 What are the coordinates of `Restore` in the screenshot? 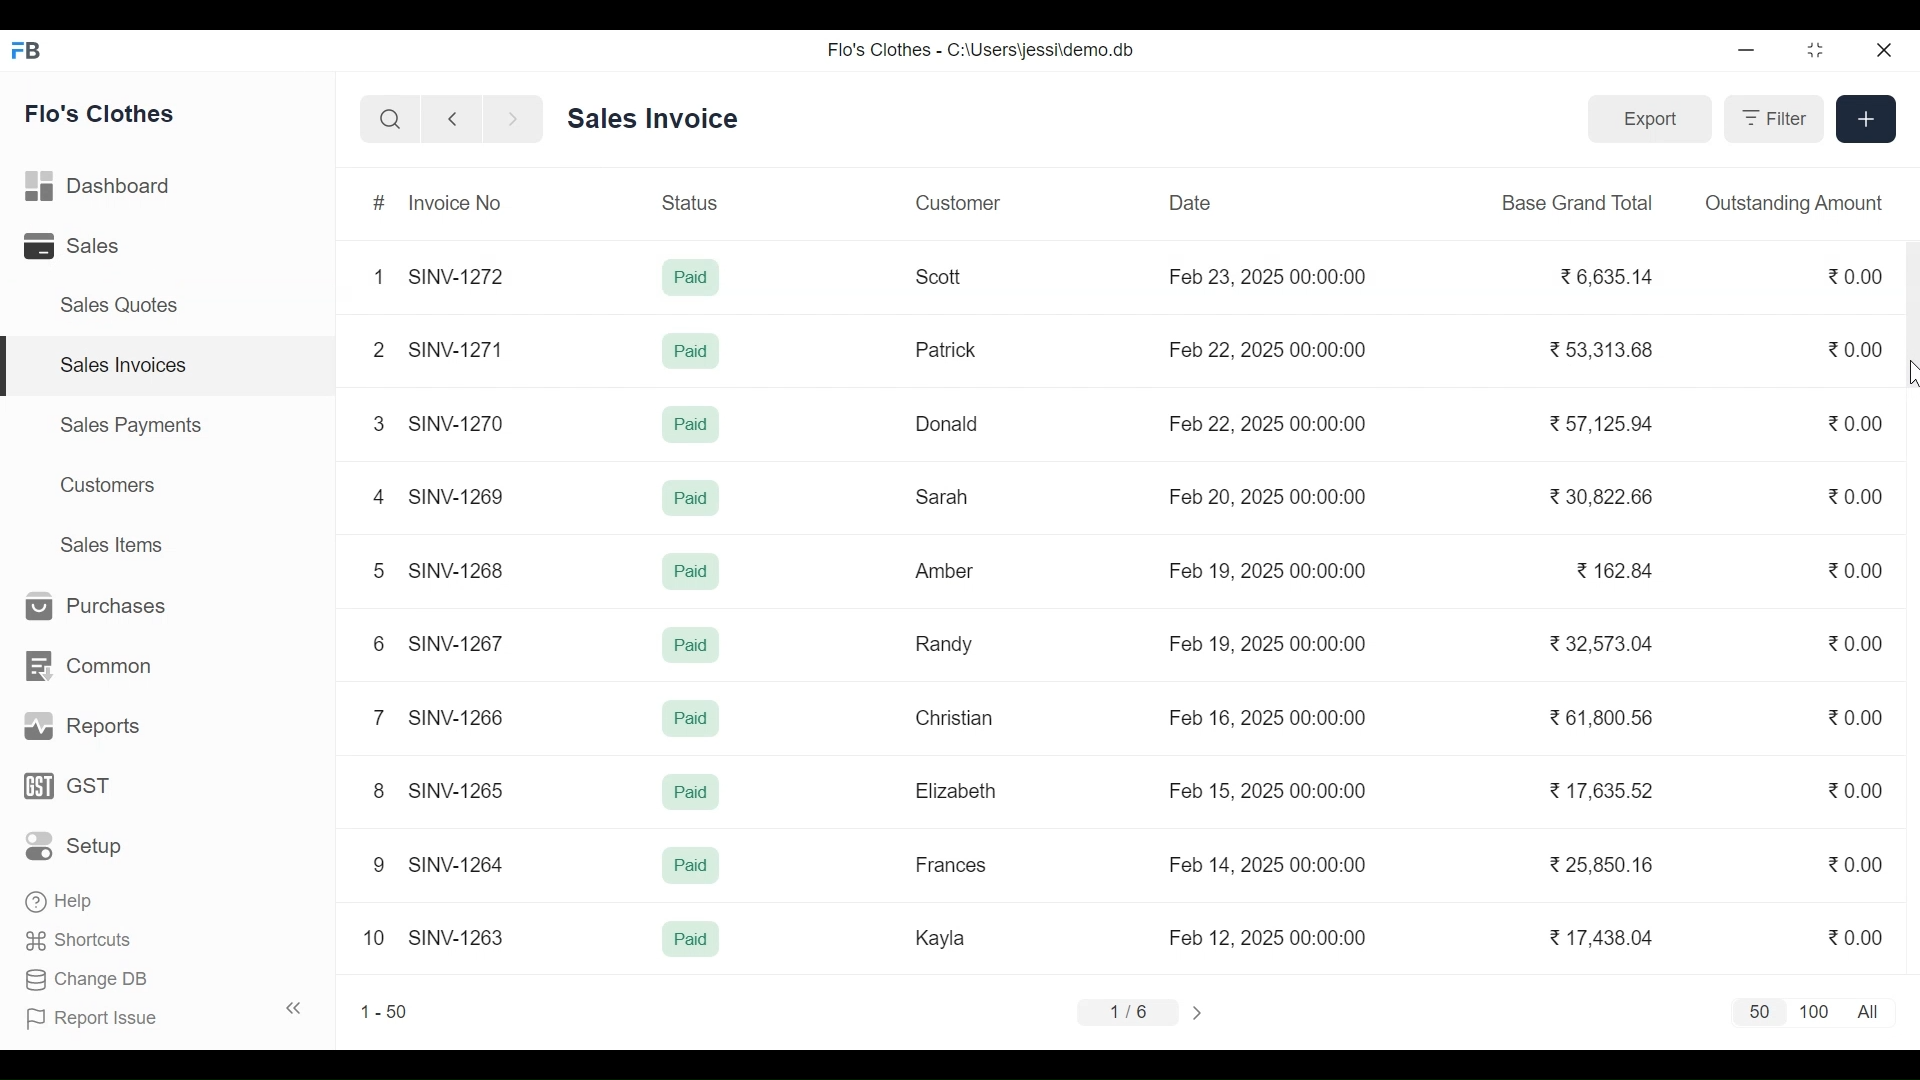 It's located at (1816, 52).